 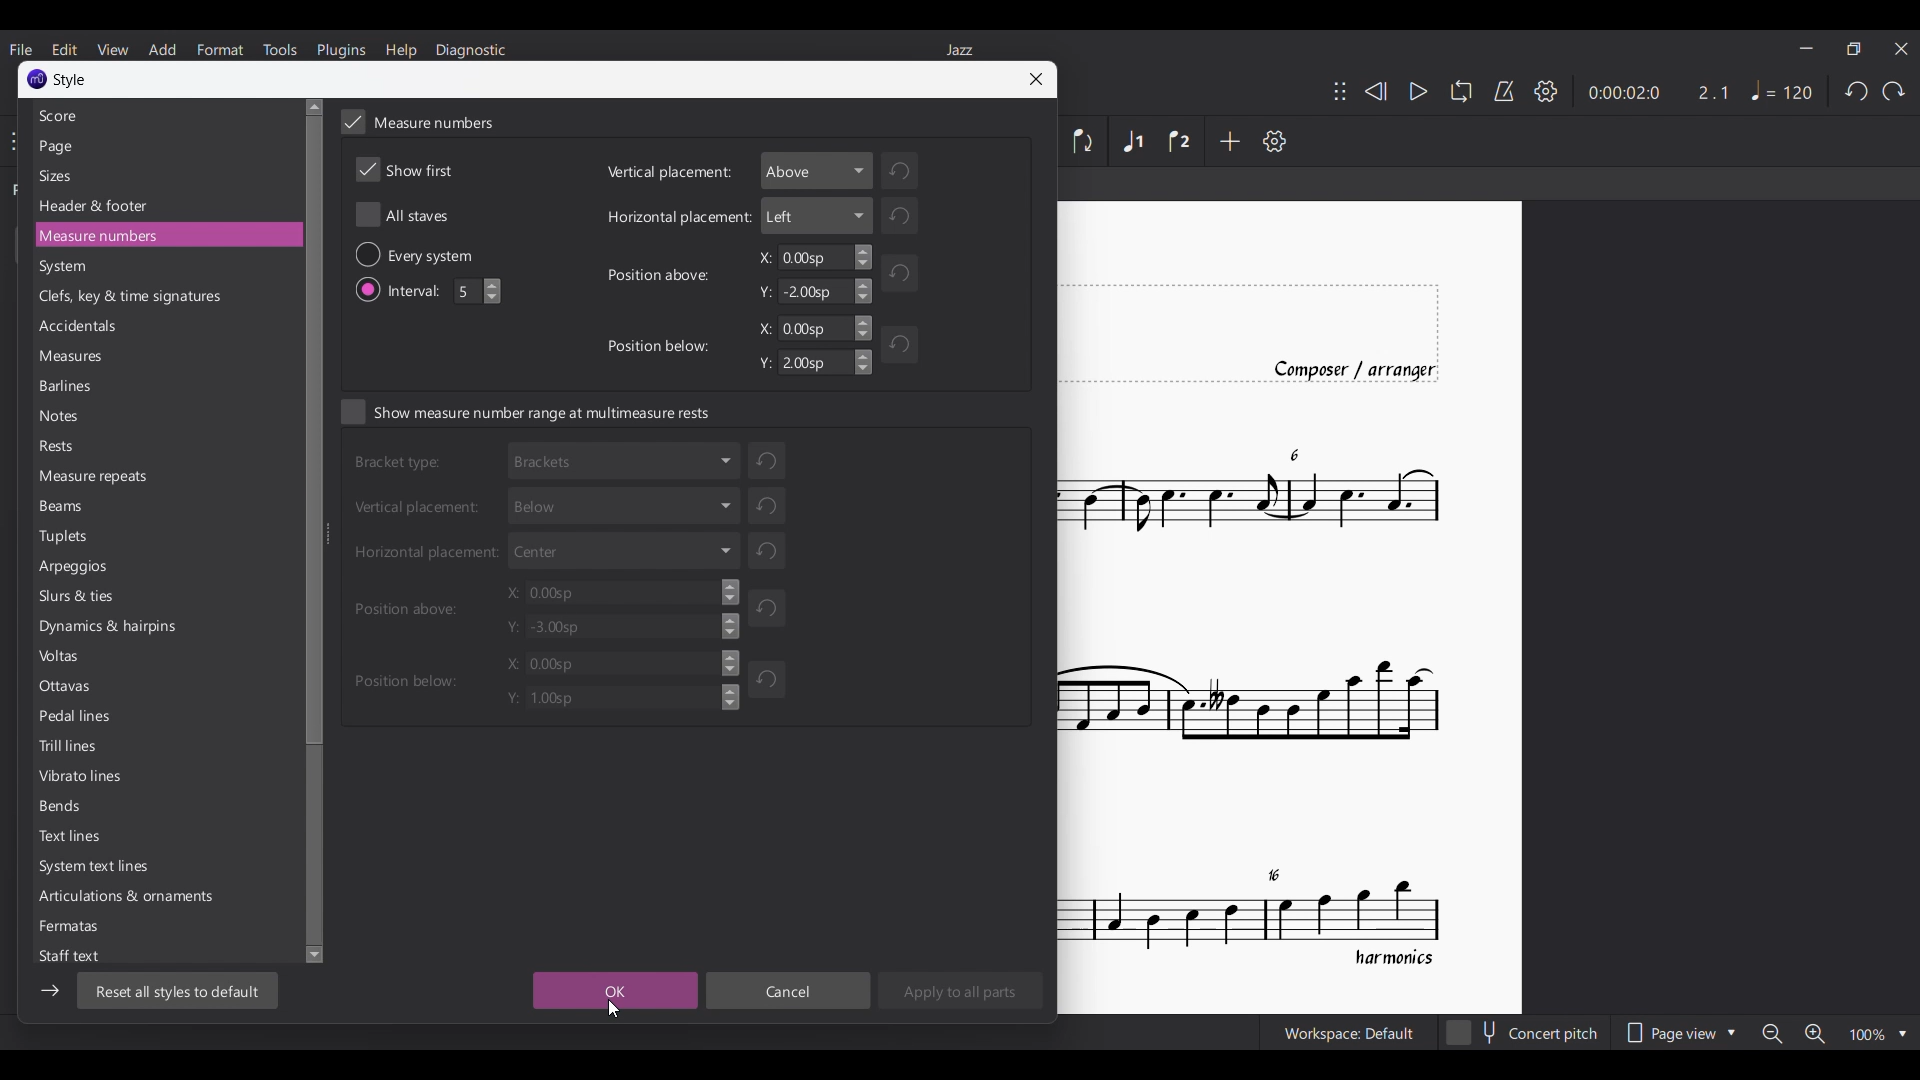 I want to click on Diagnostic menu, so click(x=470, y=51).